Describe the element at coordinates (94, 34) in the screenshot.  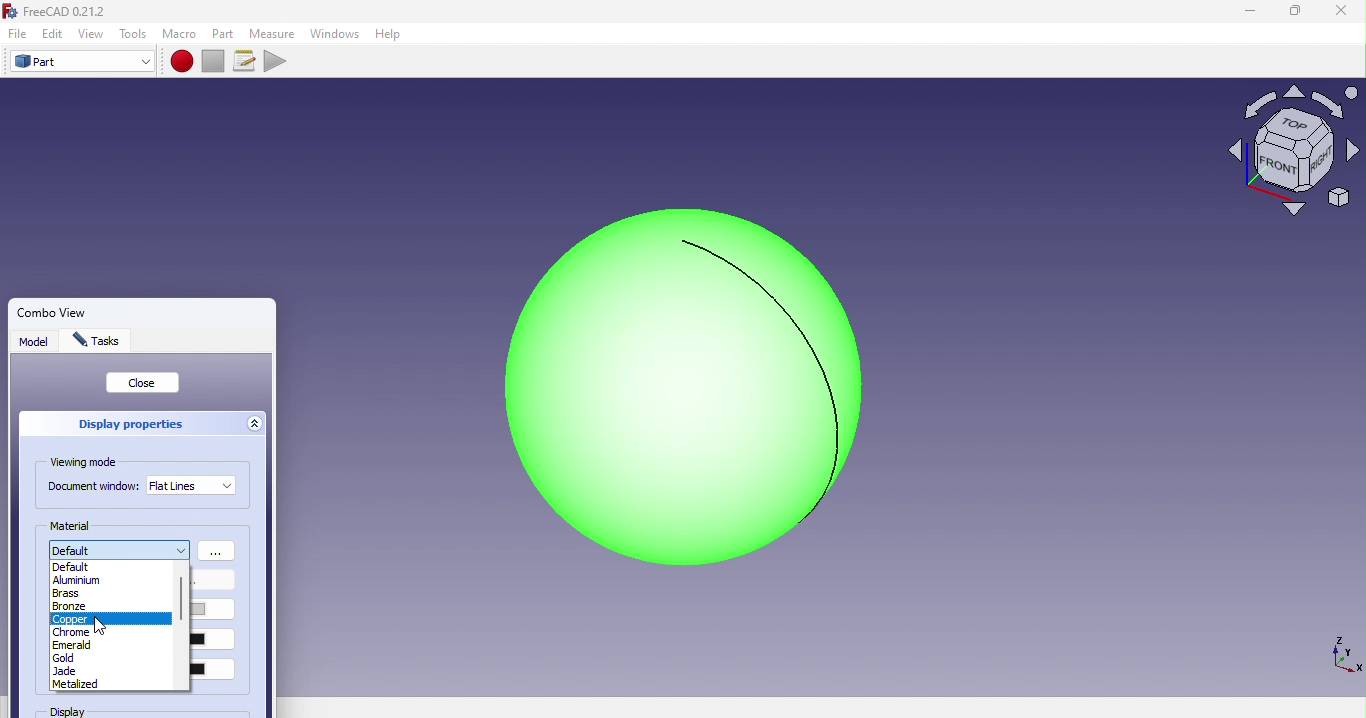
I see `View` at that location.